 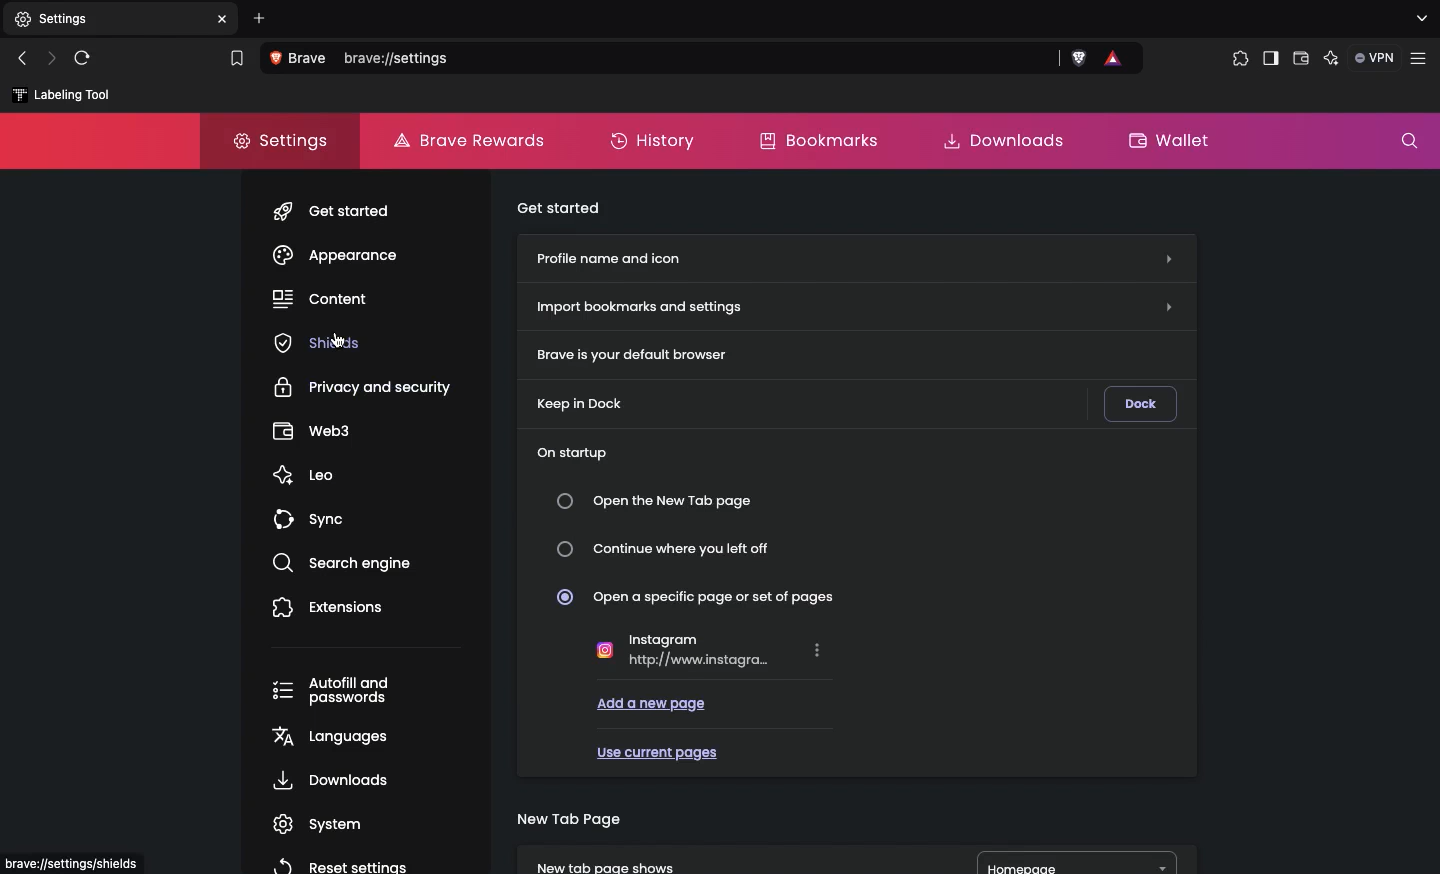 What do you see at coordinates (59, 94) in the screenshot?
I see `labelling tool` at bounding box center [59, 94].